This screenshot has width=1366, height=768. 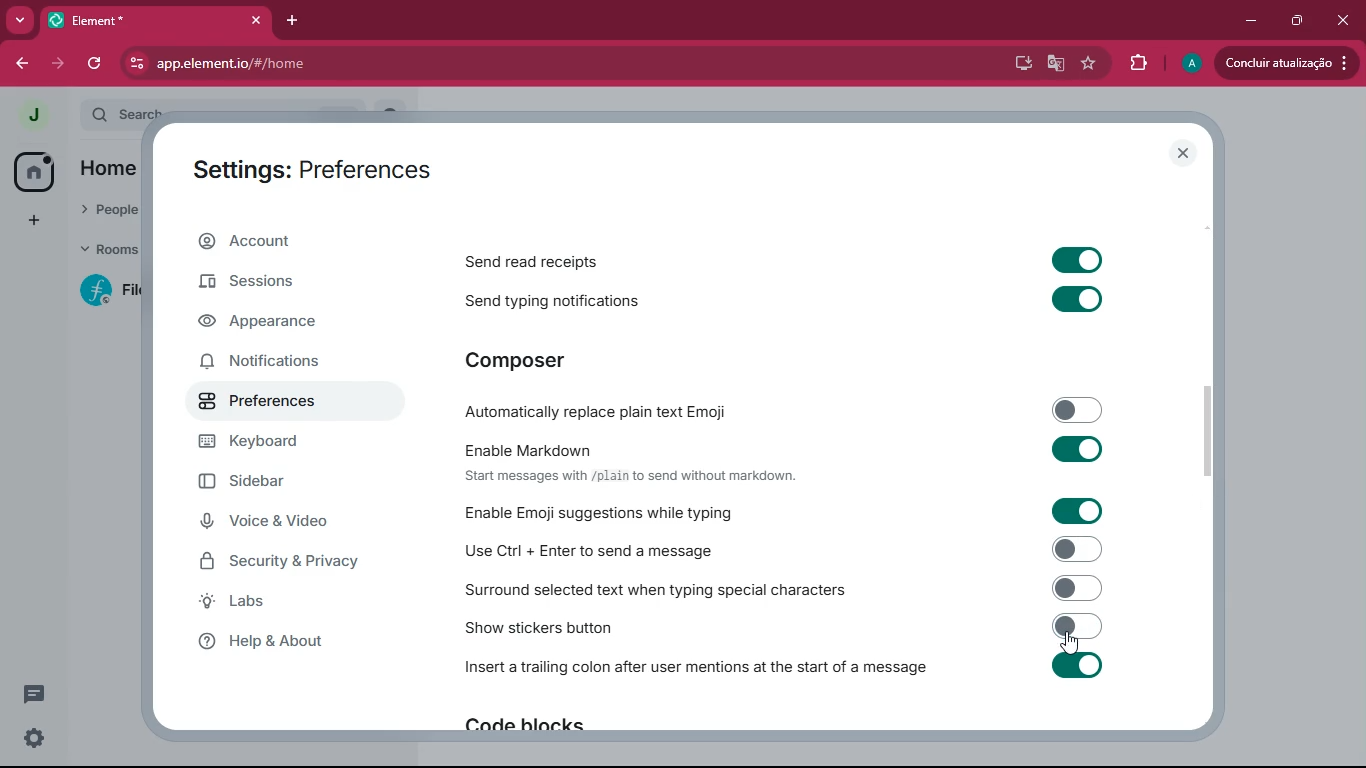 What do you see at coordinates (1190, 63) in the screenshot?
I see `profile` at bounding box center [1190, 63].